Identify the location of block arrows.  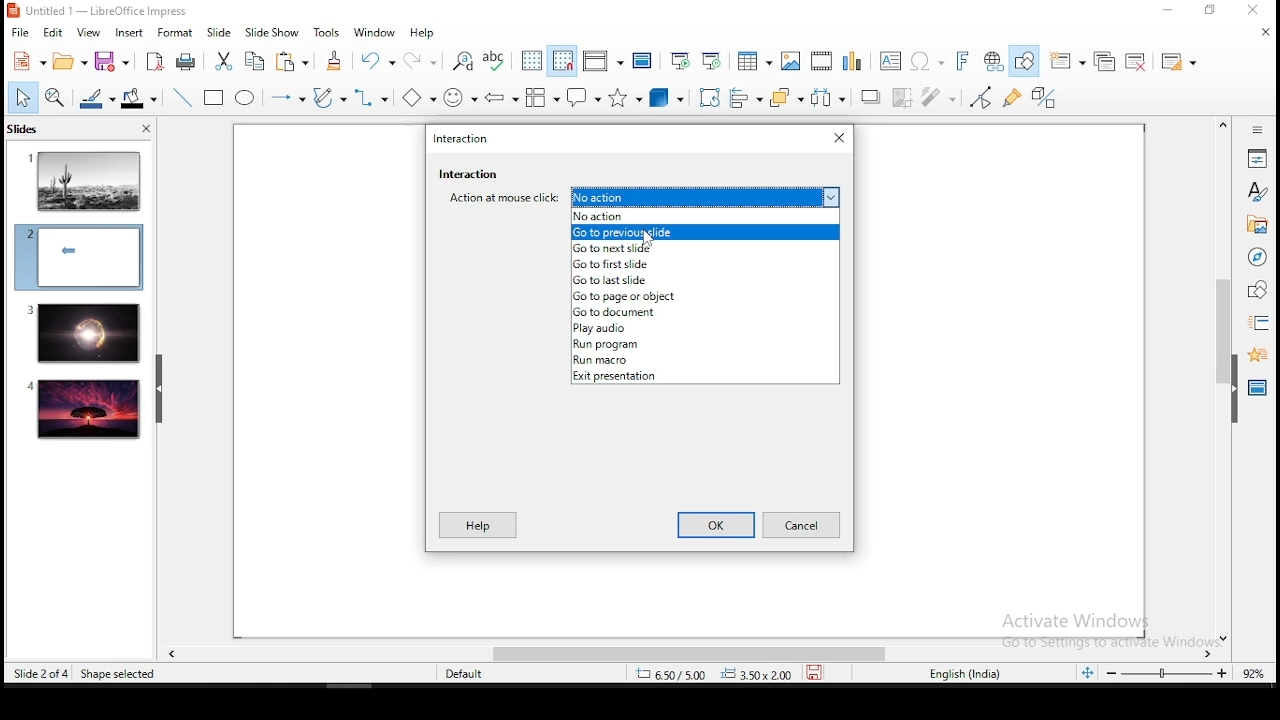
(502, 96).